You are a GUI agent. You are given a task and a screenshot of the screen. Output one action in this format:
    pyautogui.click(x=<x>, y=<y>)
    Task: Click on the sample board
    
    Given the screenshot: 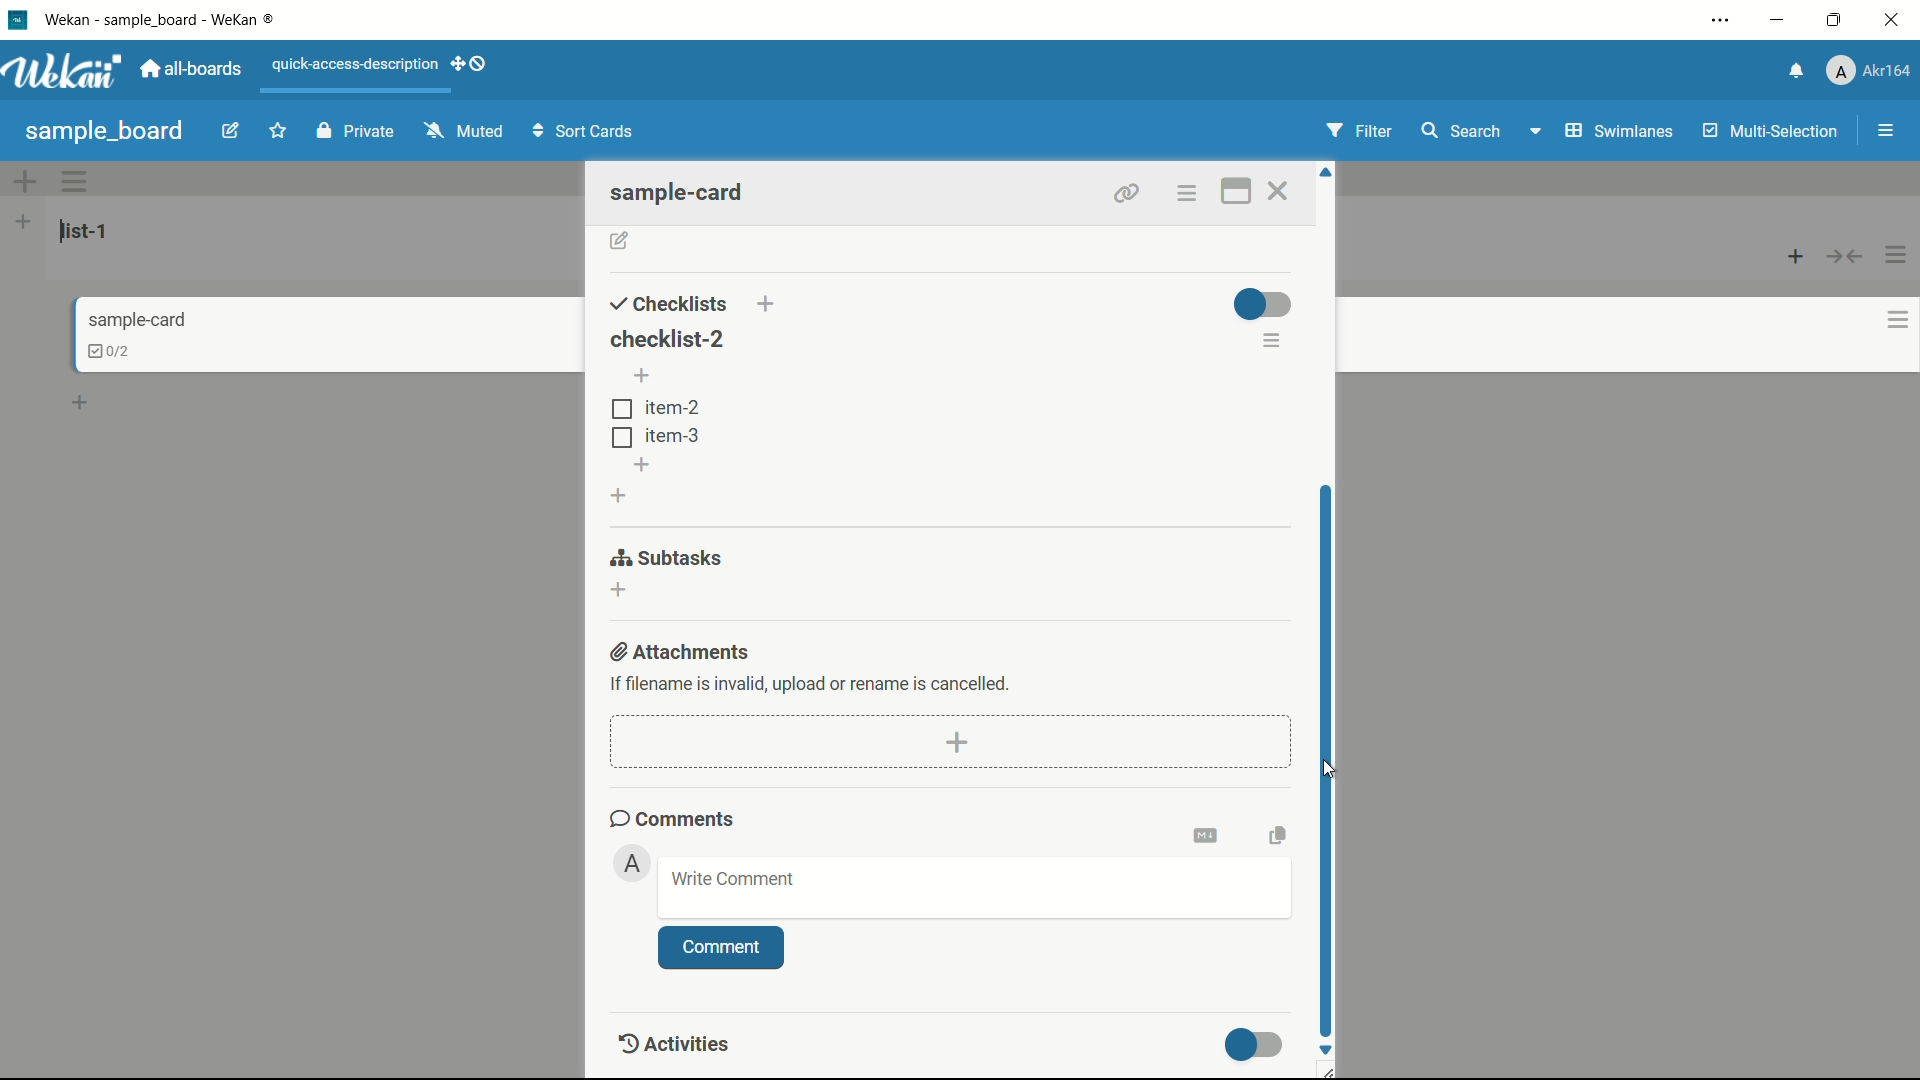 What is the action you would take?
    pyautogui.click(x=104, y=131)
    